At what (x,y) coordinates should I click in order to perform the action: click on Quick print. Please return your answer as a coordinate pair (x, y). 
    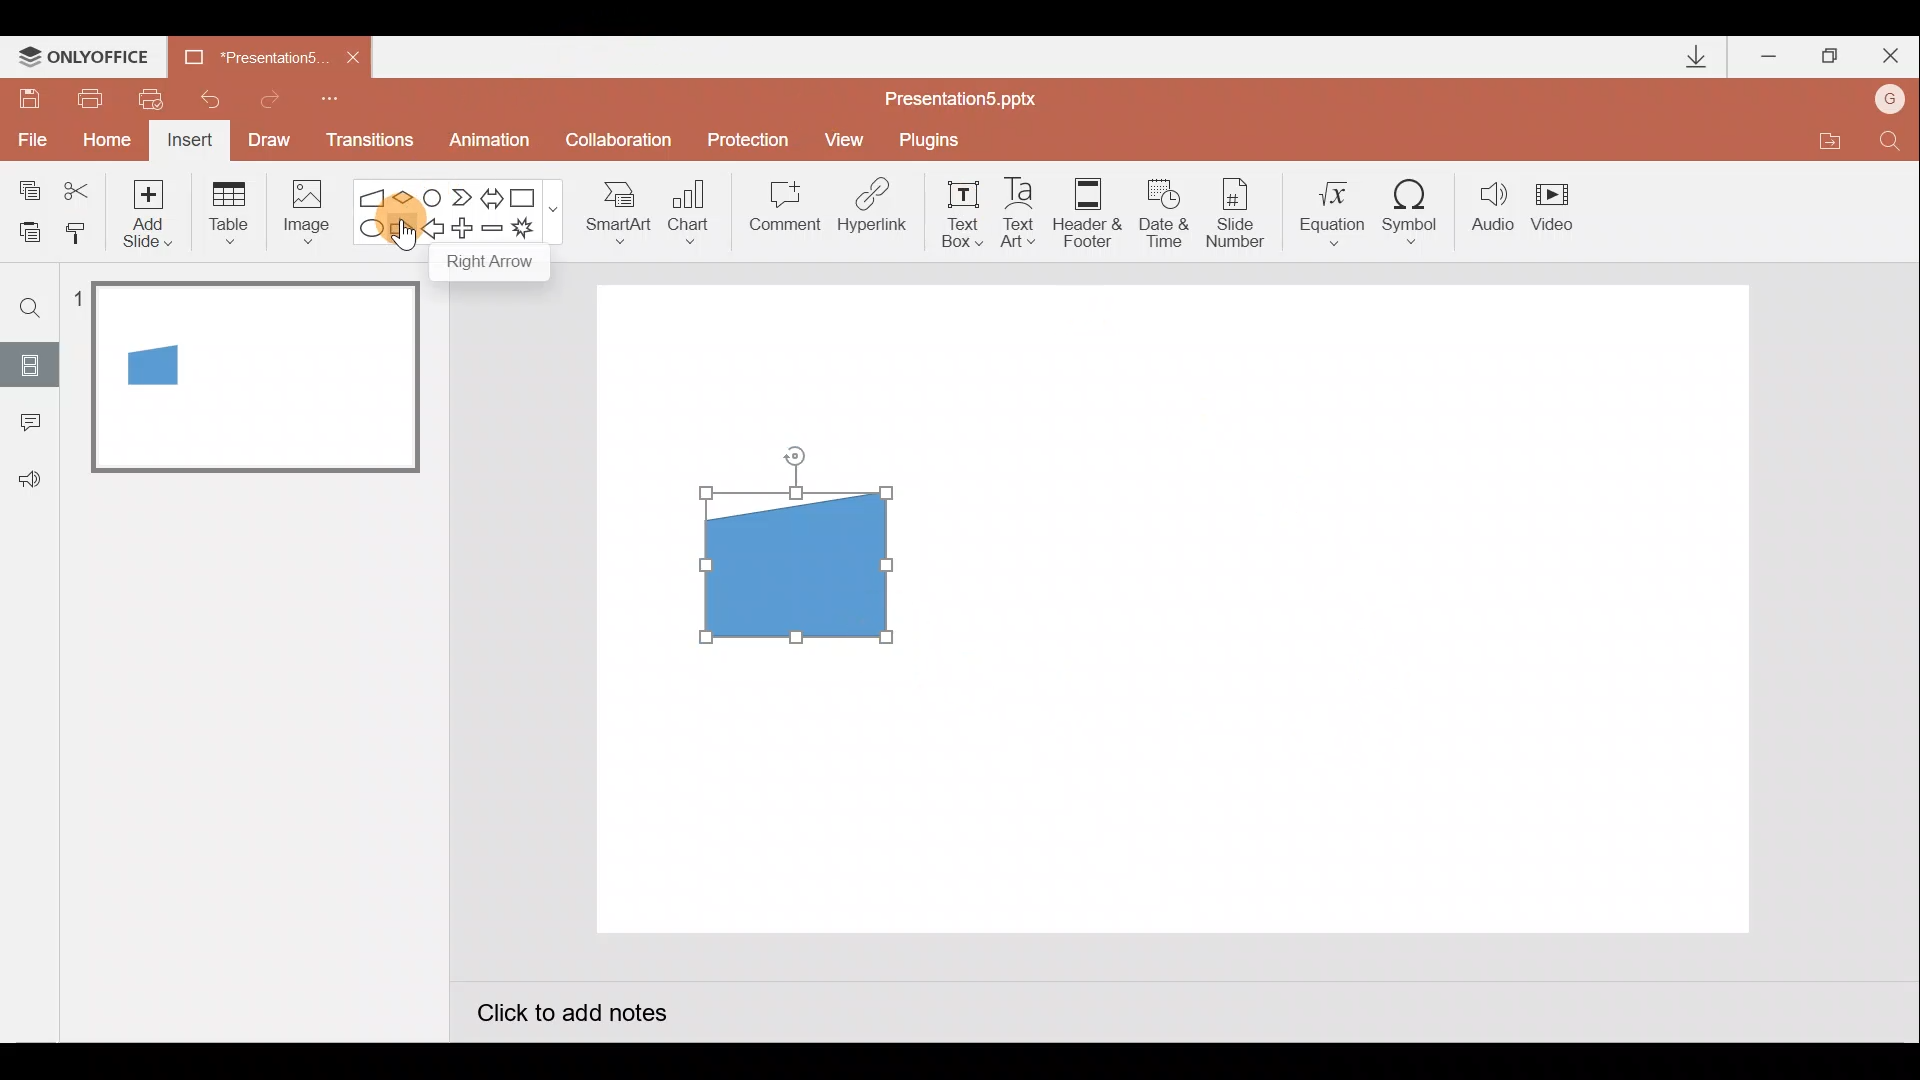
    Looking at the image, I should click on (158, 94).